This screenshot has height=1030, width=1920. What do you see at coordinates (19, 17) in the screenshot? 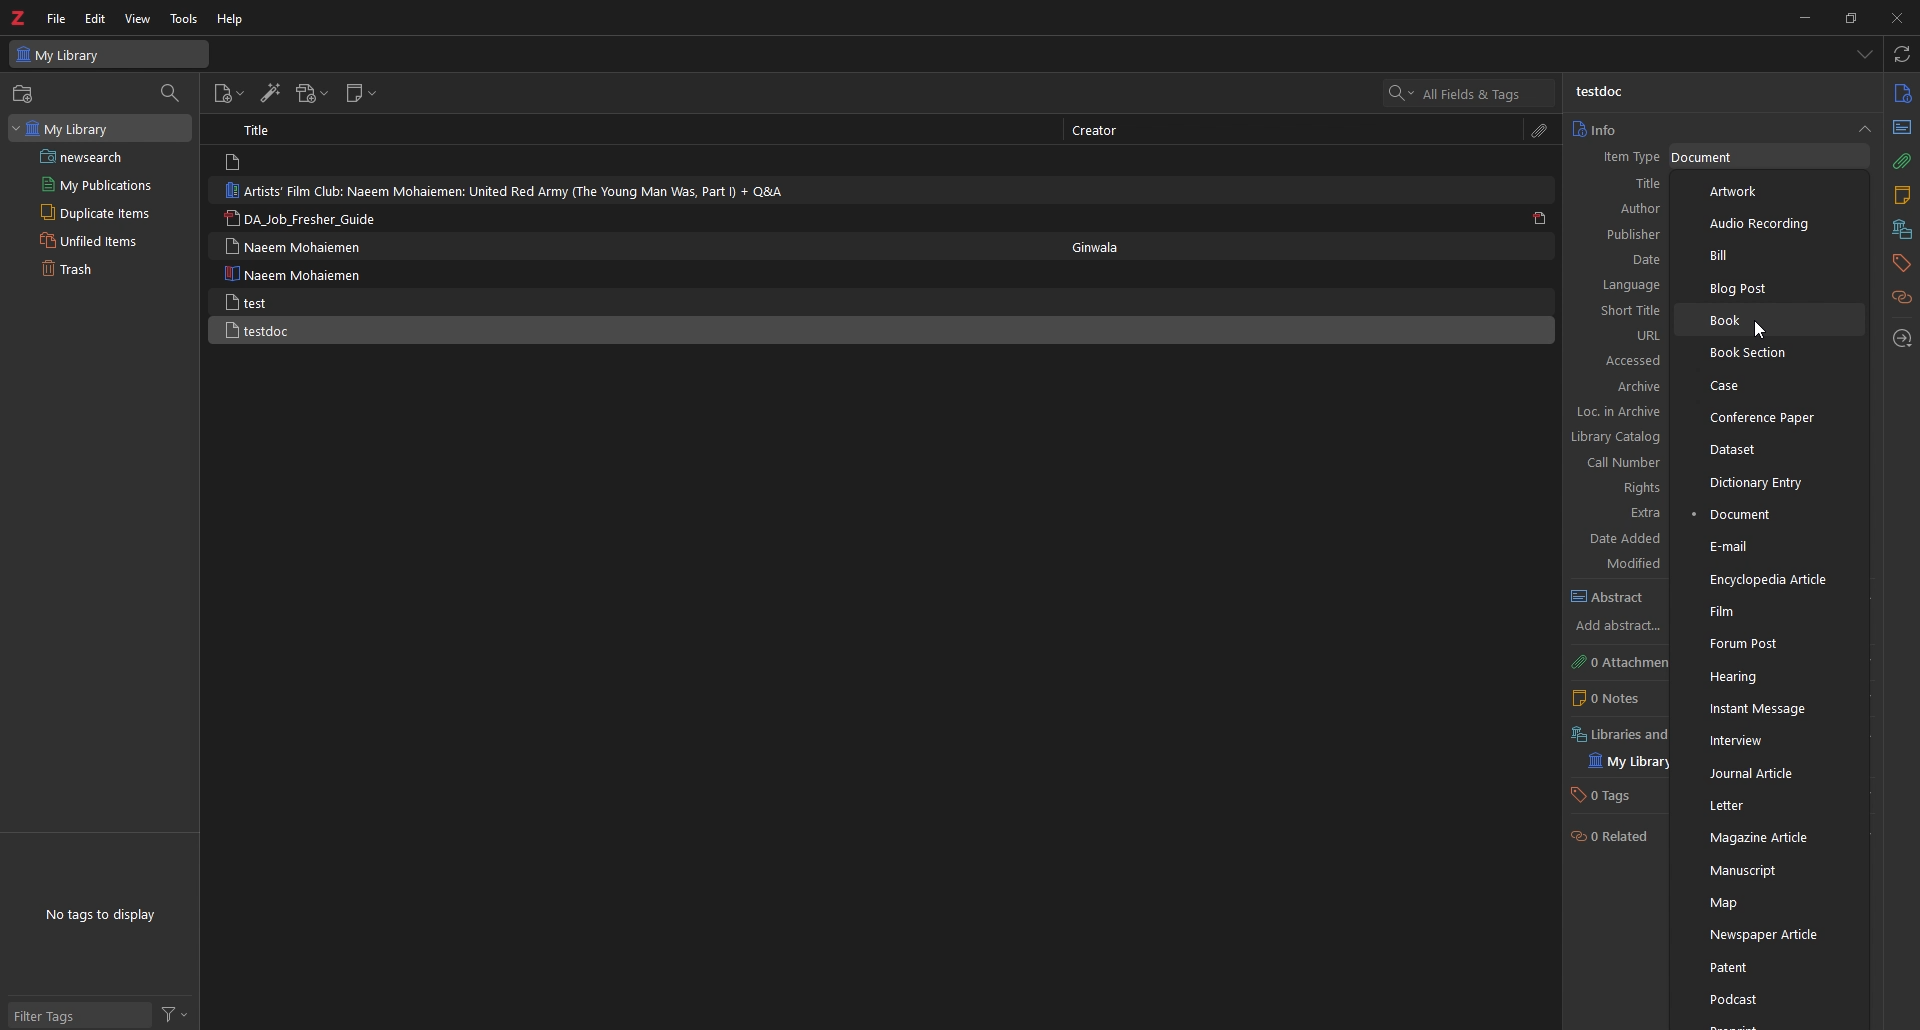
I see `logo` at bounding box center [19, 17].